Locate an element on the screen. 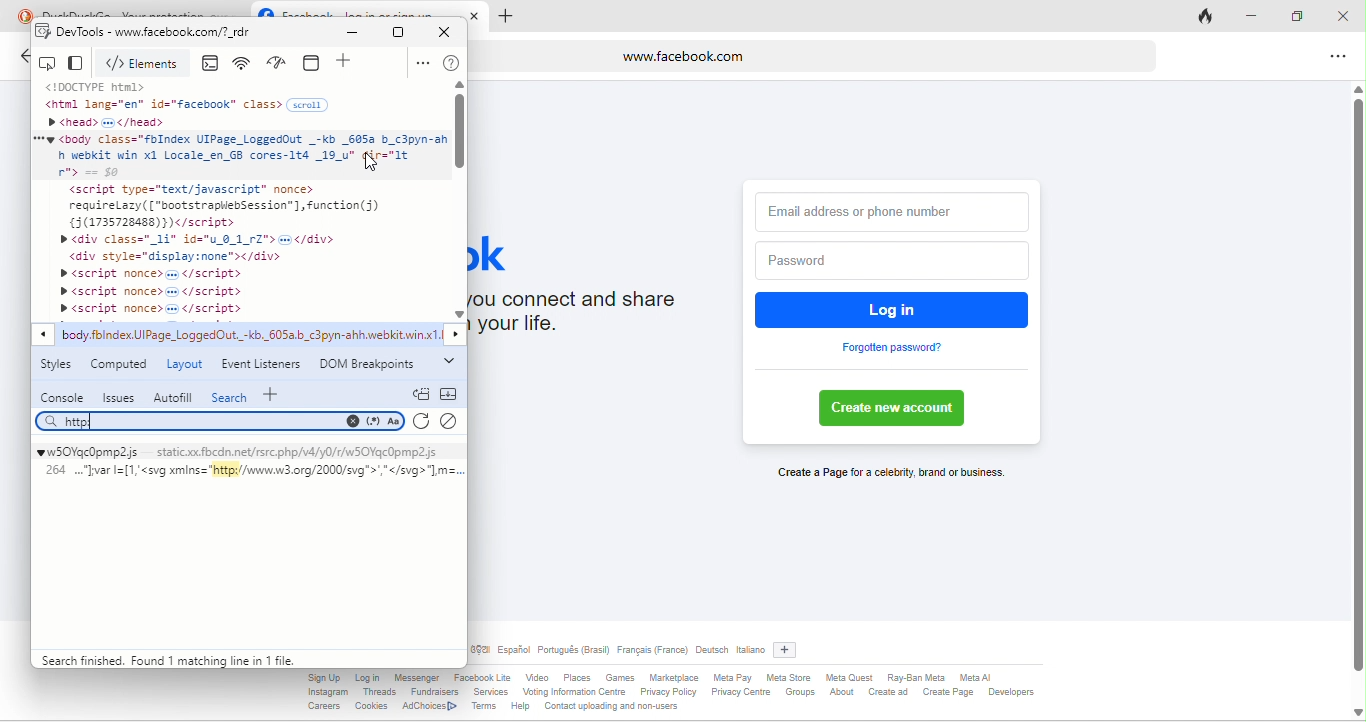  dev tools is located at coordinates (70, 34).